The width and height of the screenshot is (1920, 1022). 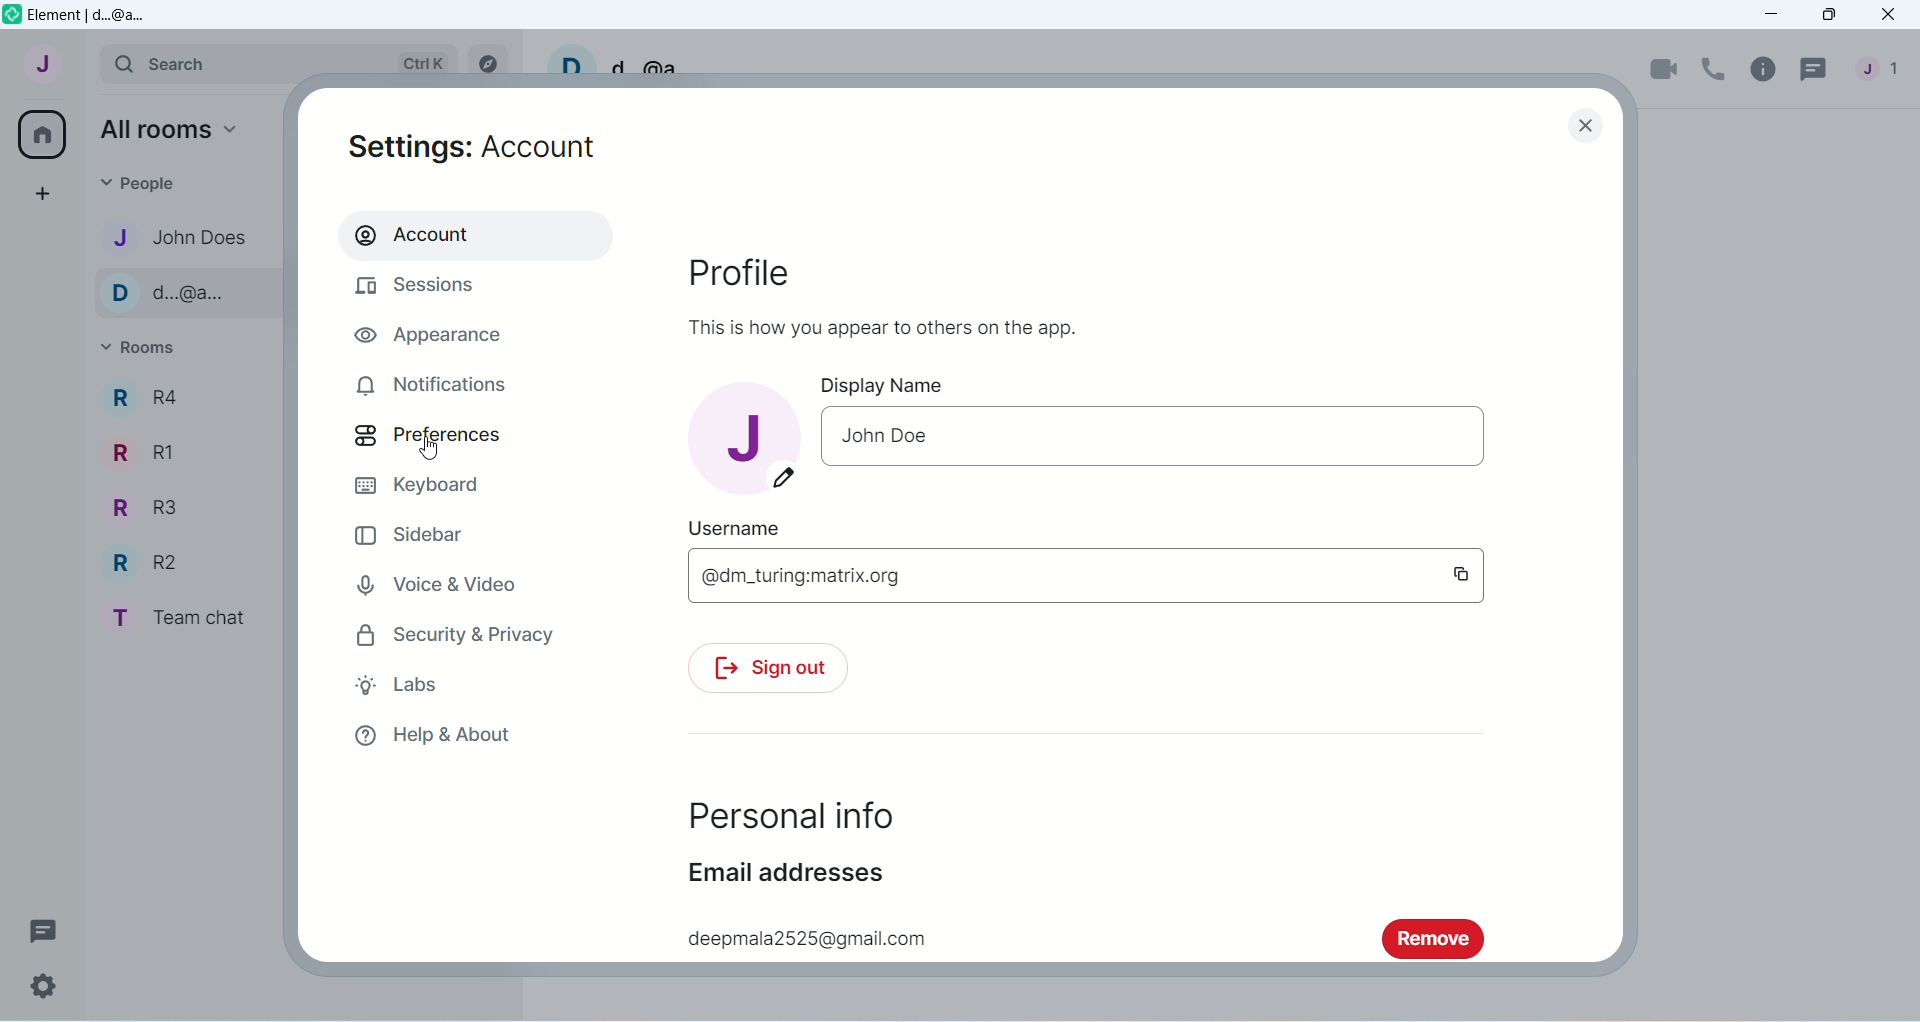 I want to click on Voice and Video, so click(x=449, y=579).